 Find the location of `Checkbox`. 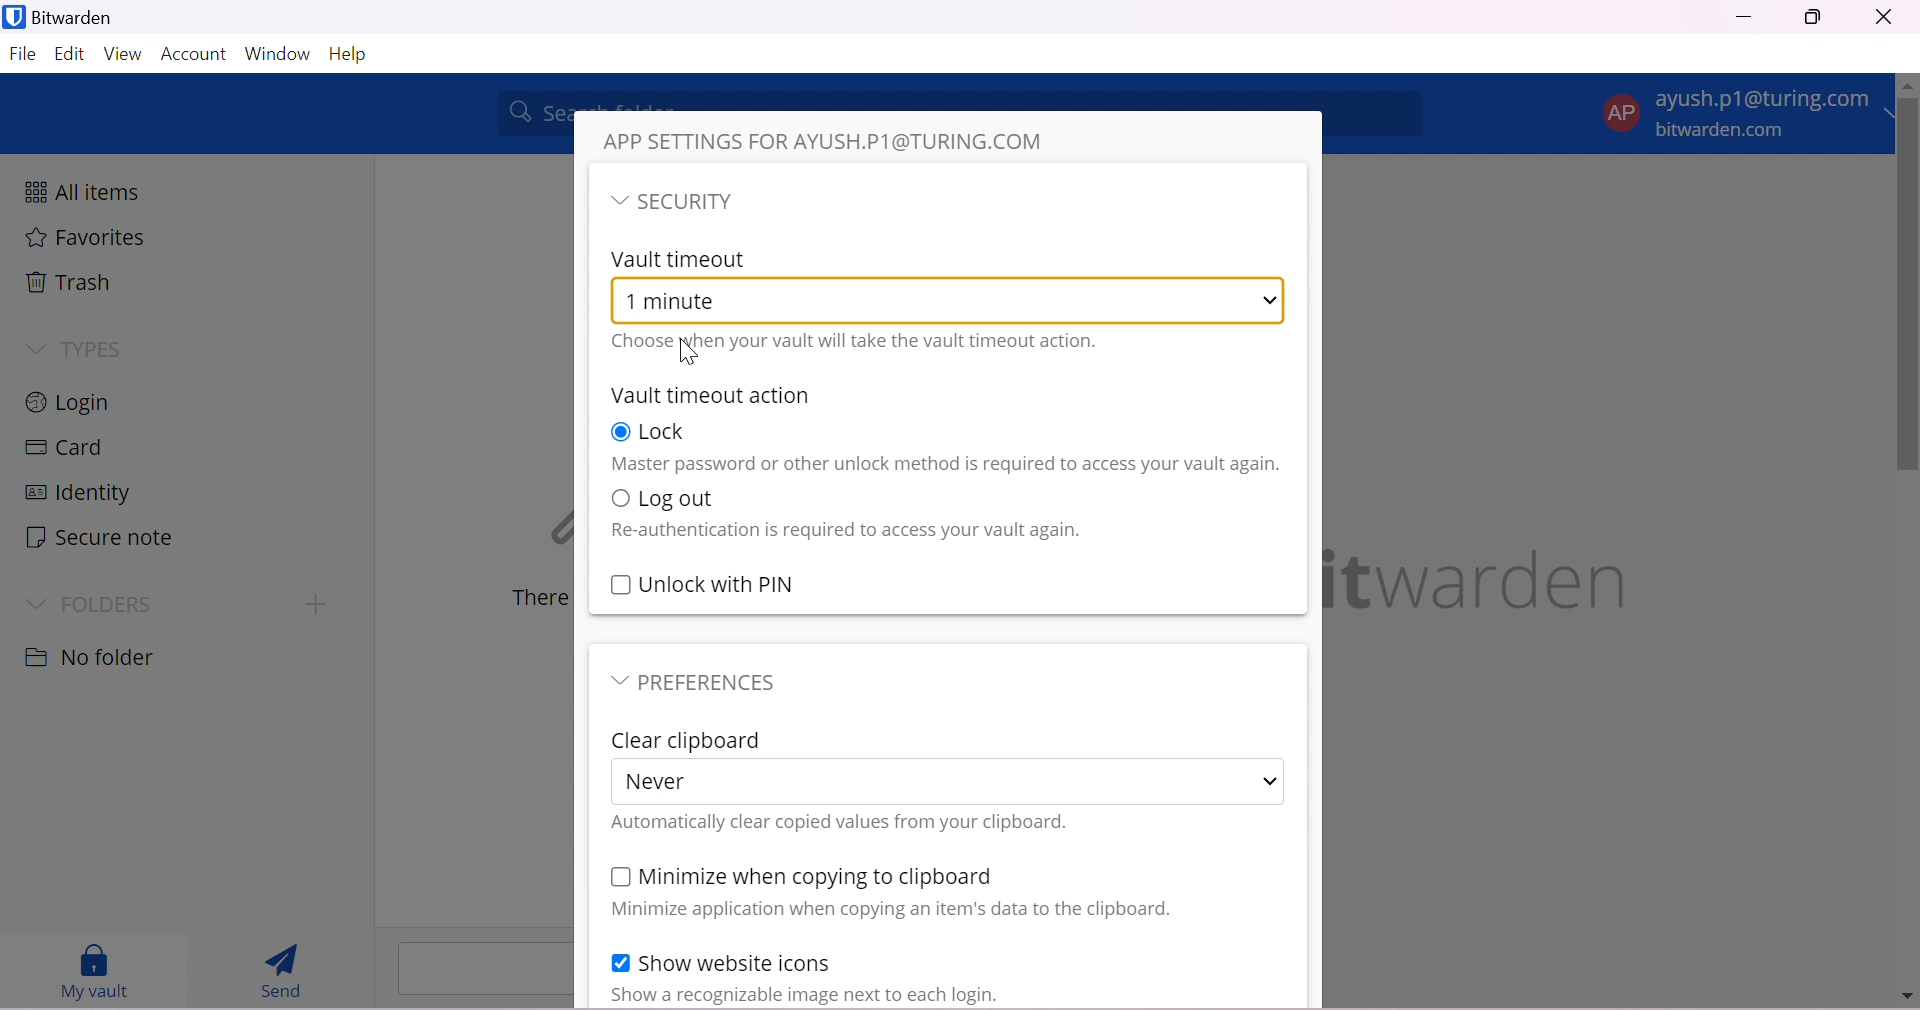

Checkbox is located at coordinates (617, 879).